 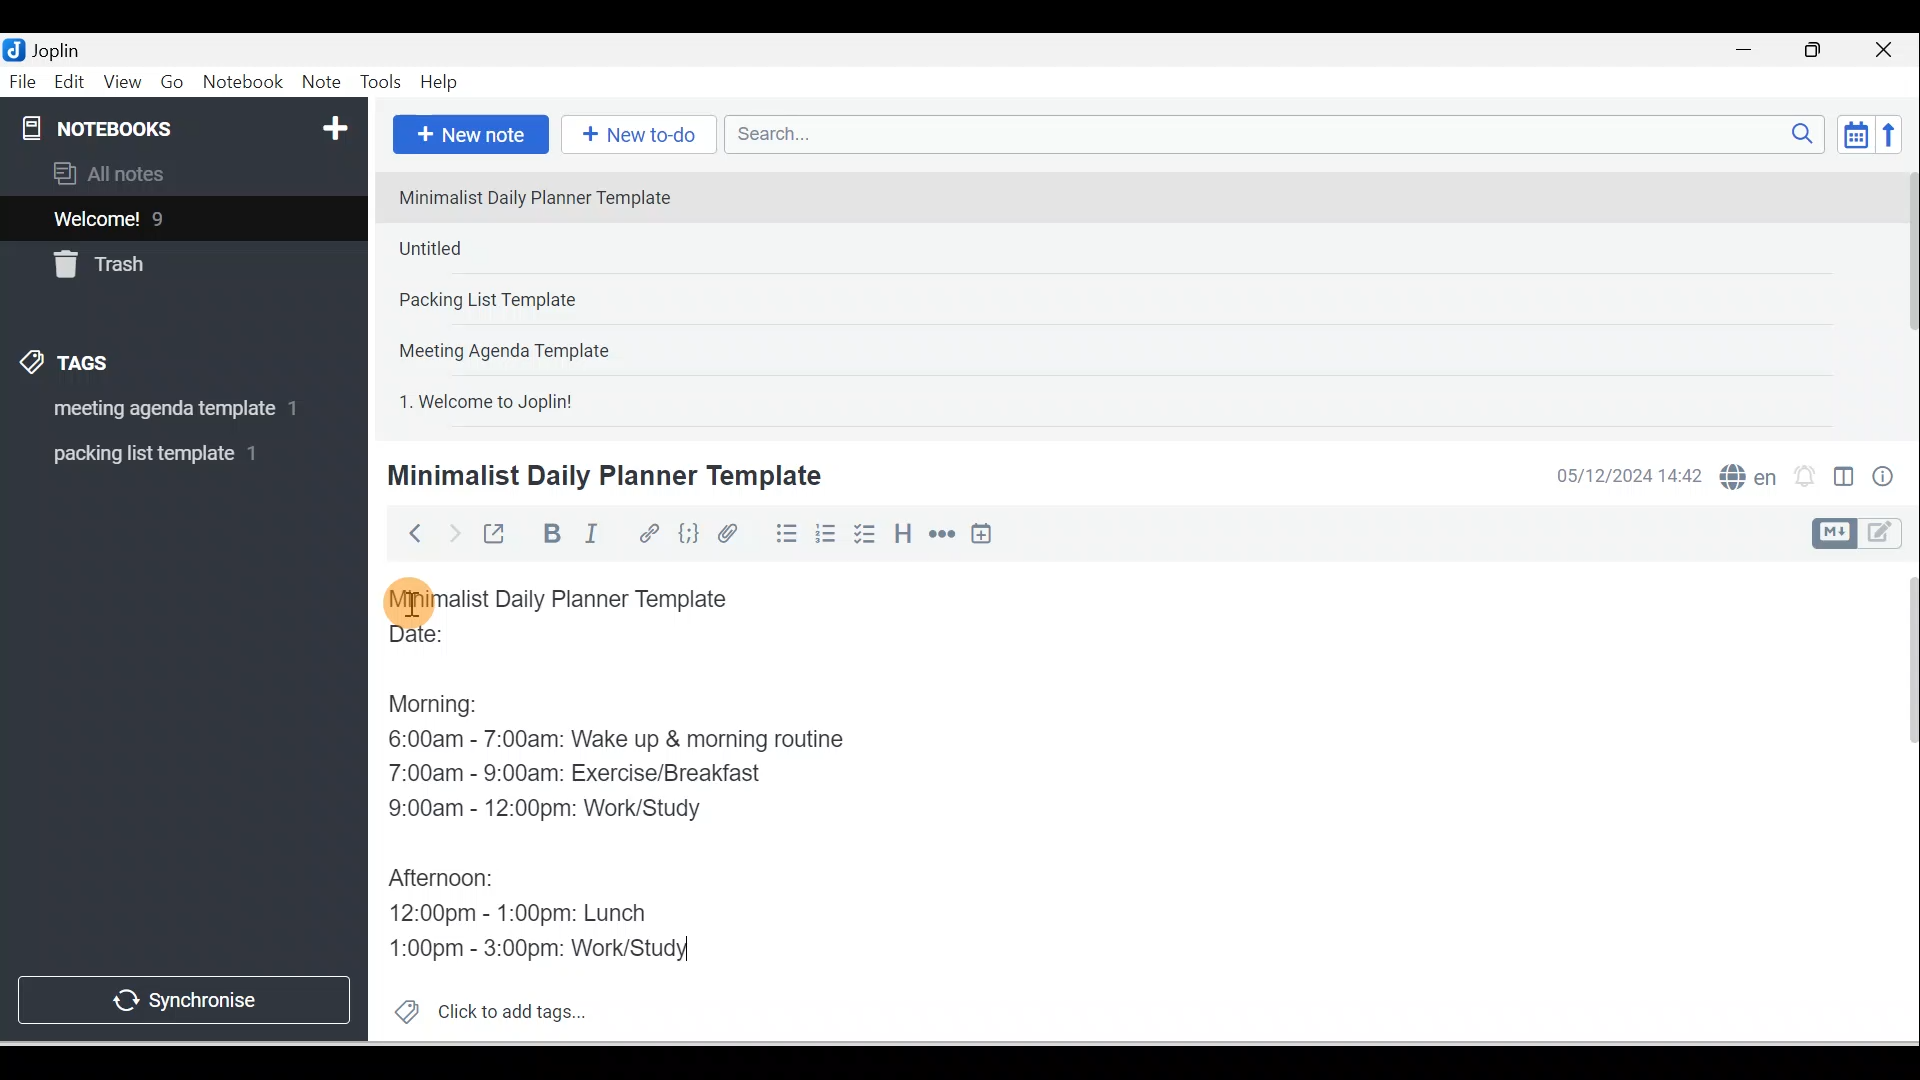 I want to click on Toggle external editing, so click(x=497, y=538).